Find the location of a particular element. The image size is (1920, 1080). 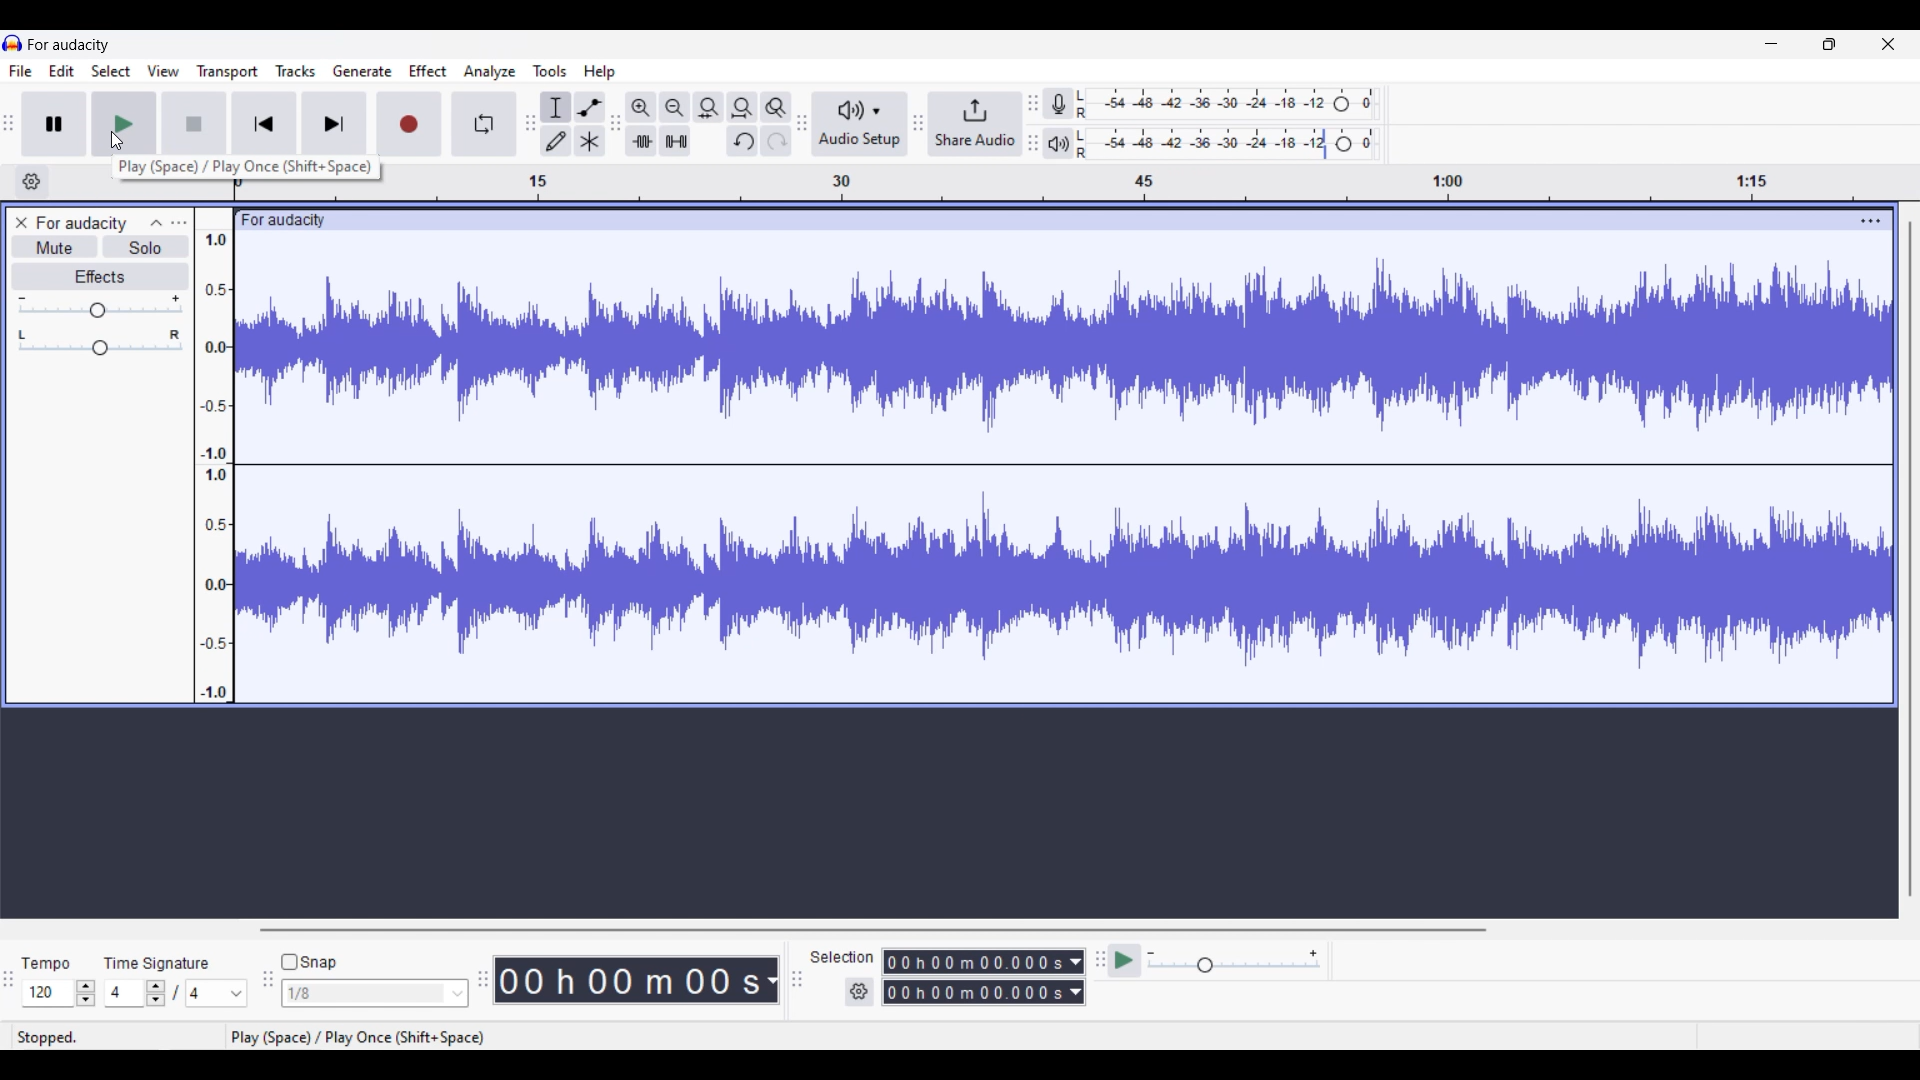

Effect menu is located at coordinates (428, 71).